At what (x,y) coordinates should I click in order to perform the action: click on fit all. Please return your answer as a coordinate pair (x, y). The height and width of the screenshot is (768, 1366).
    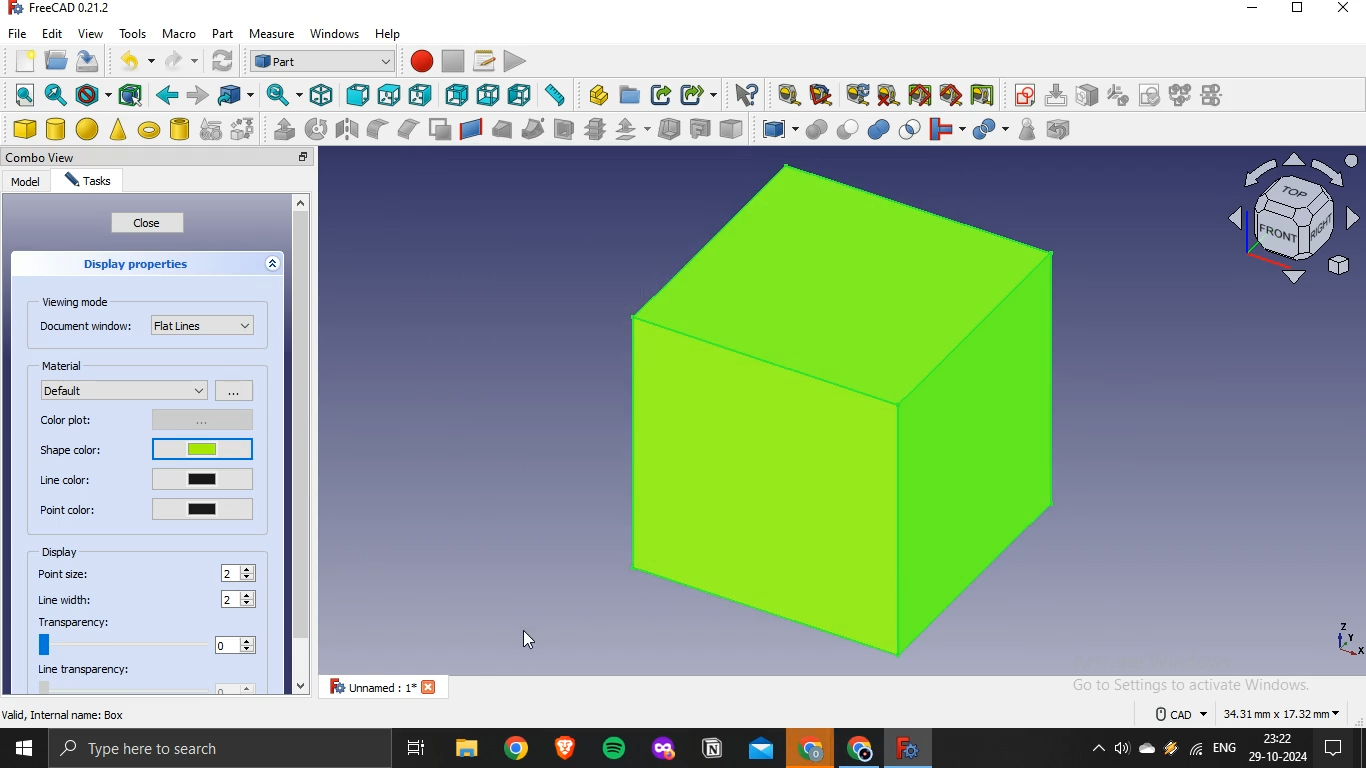
    Looking at the image, I should click on (24, 95).